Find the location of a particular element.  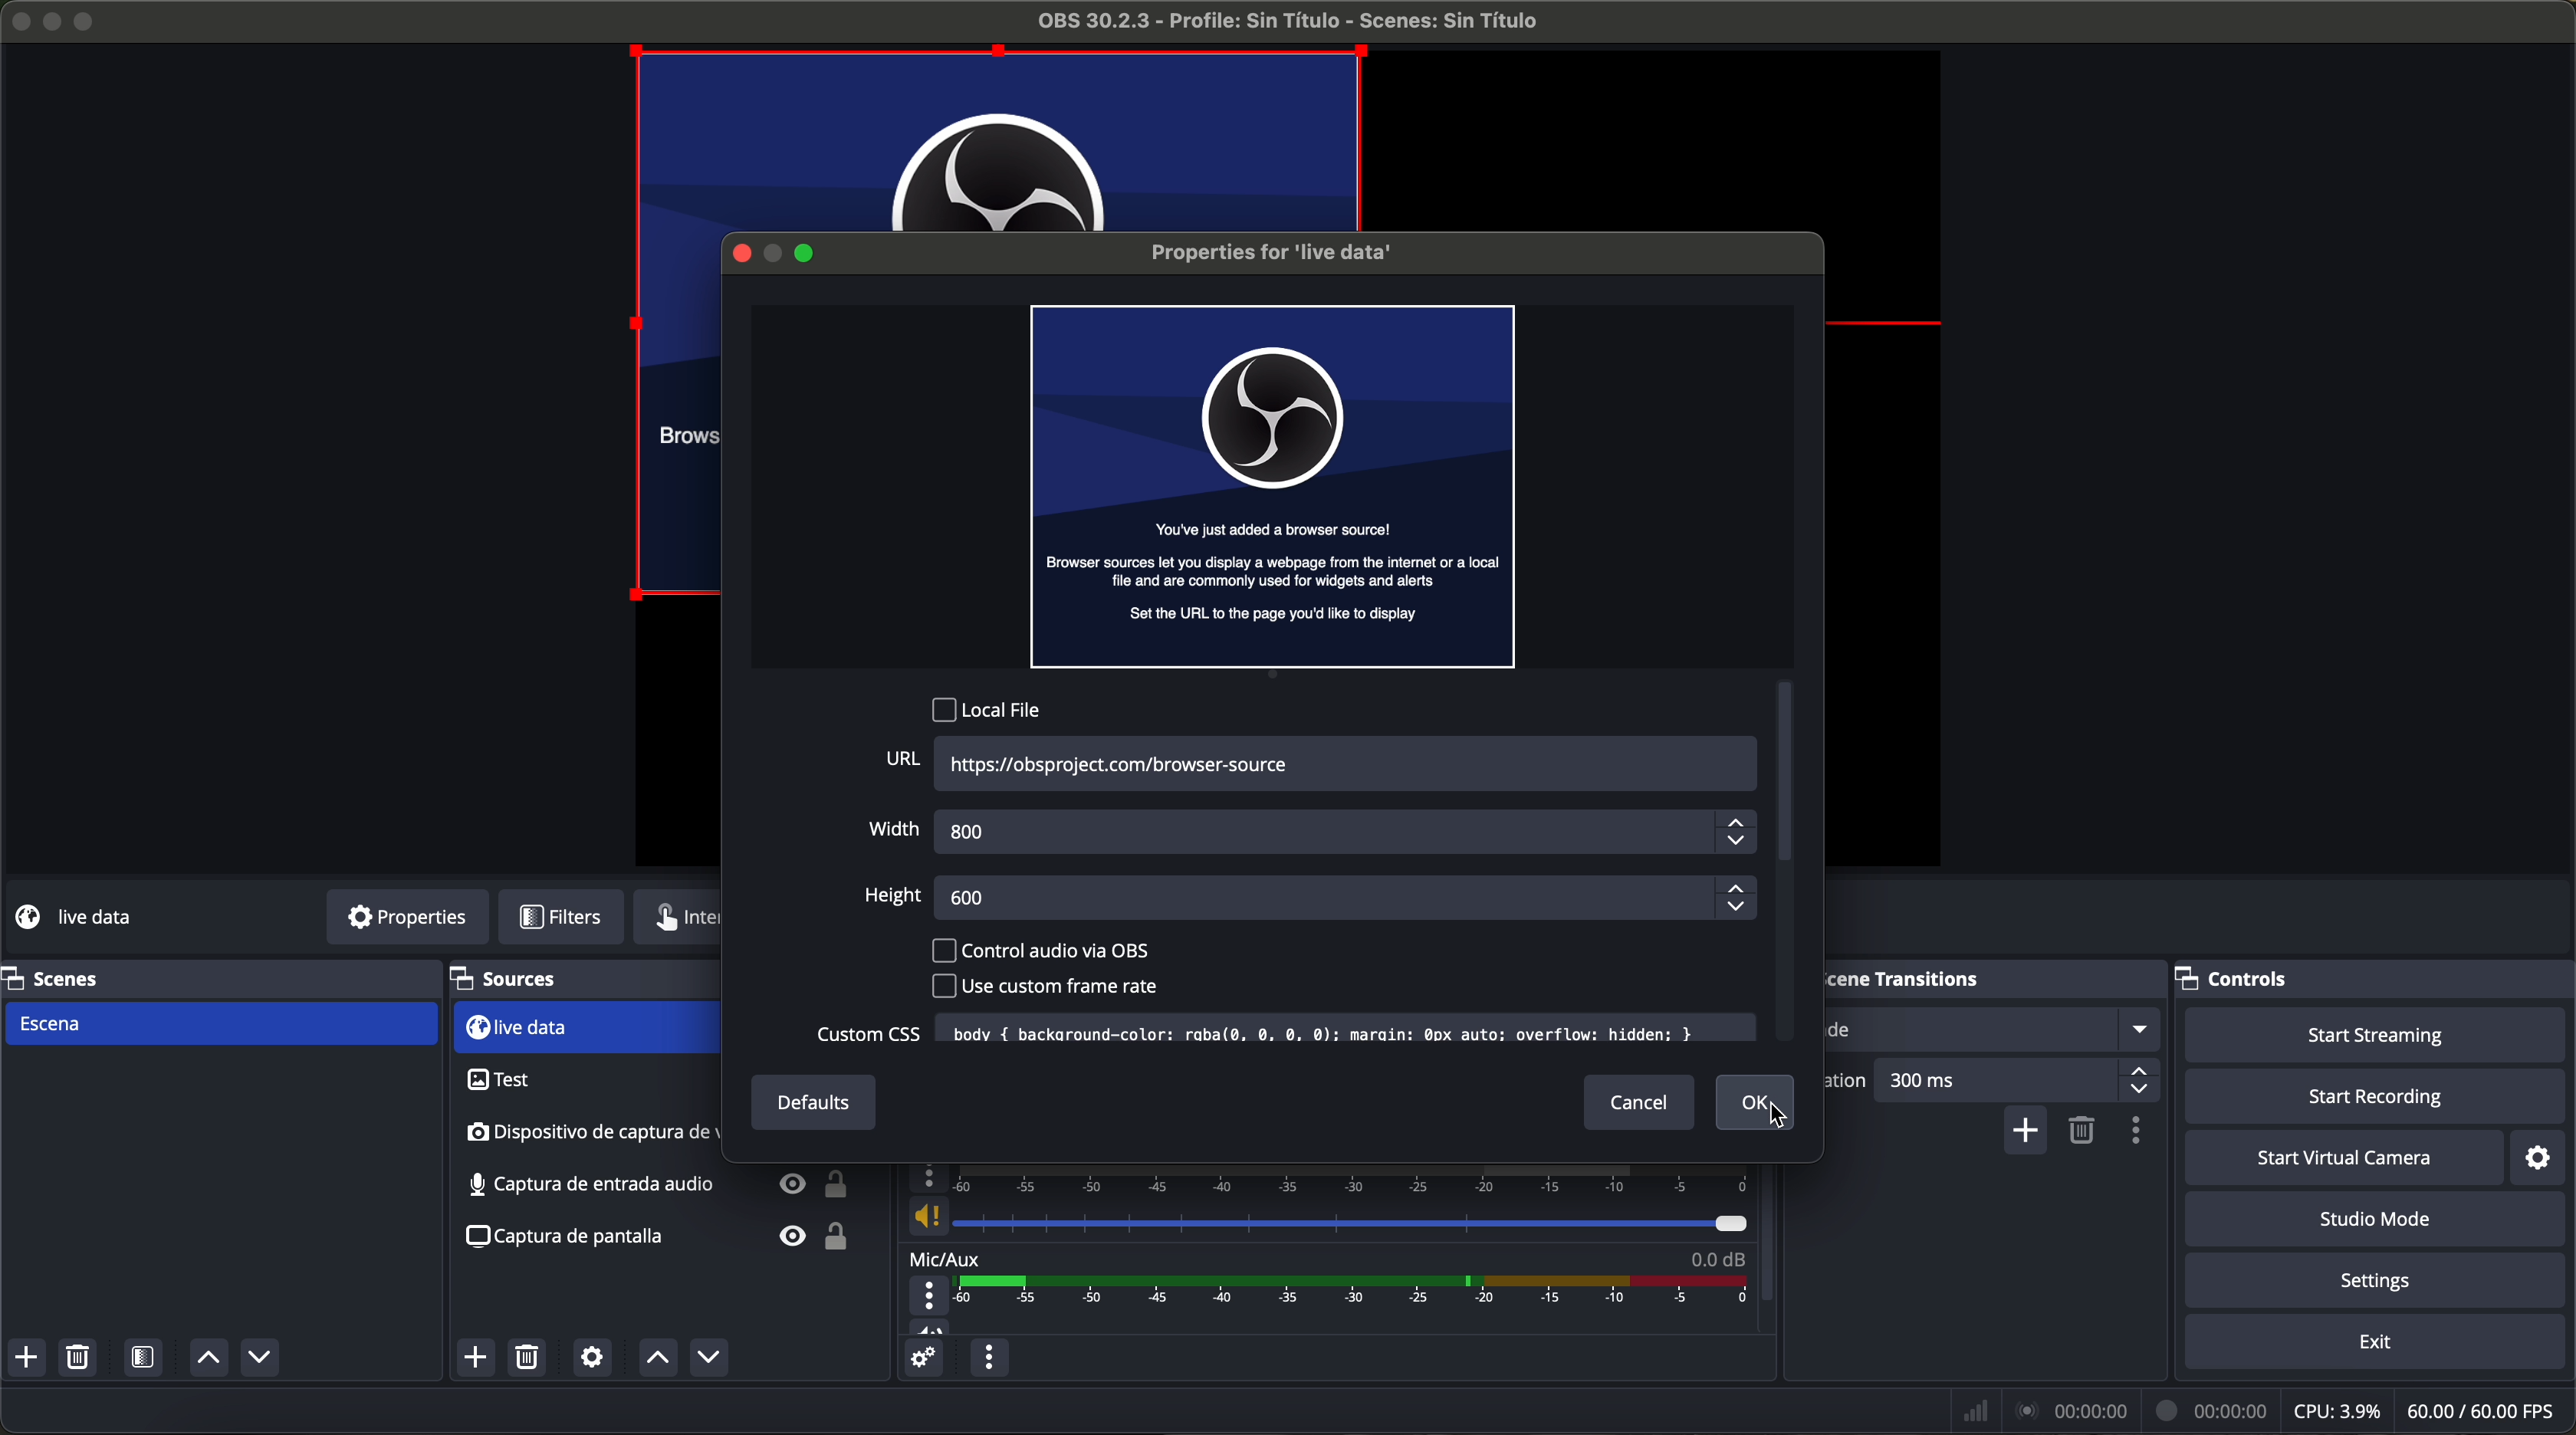

screenshot is located at coordinates (650, 1241).